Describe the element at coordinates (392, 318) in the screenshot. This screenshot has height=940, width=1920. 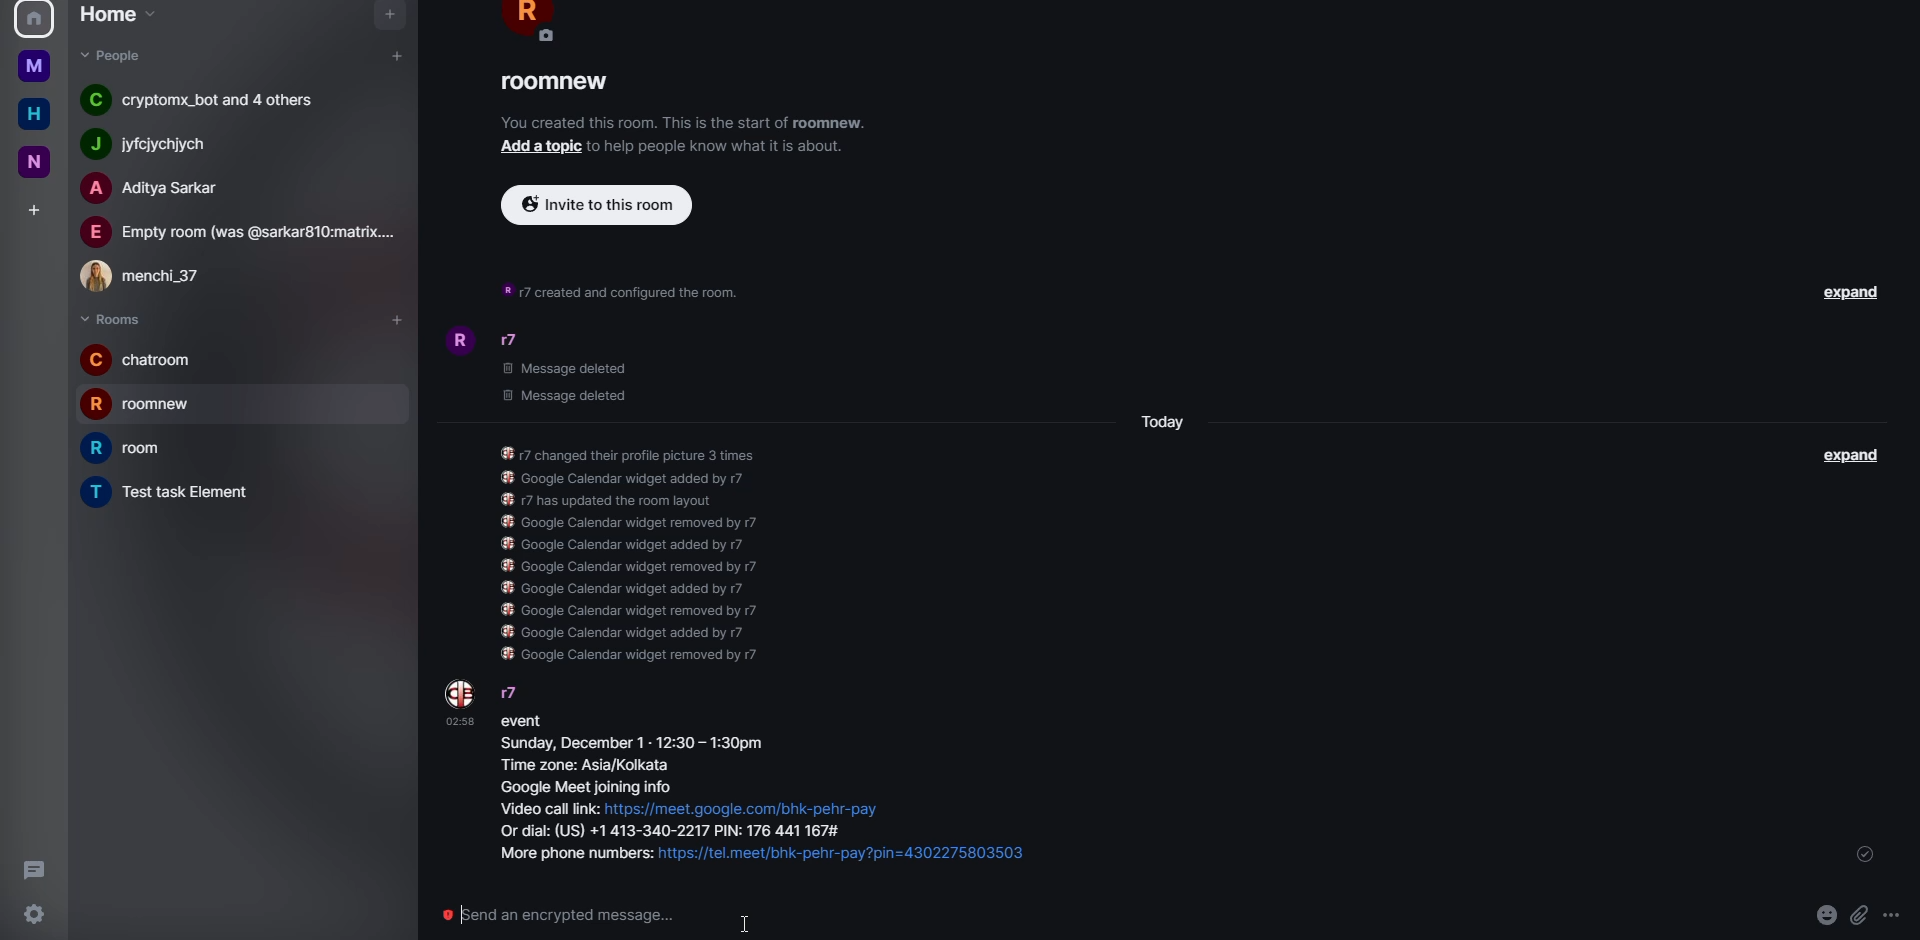
I see `add` at that location.